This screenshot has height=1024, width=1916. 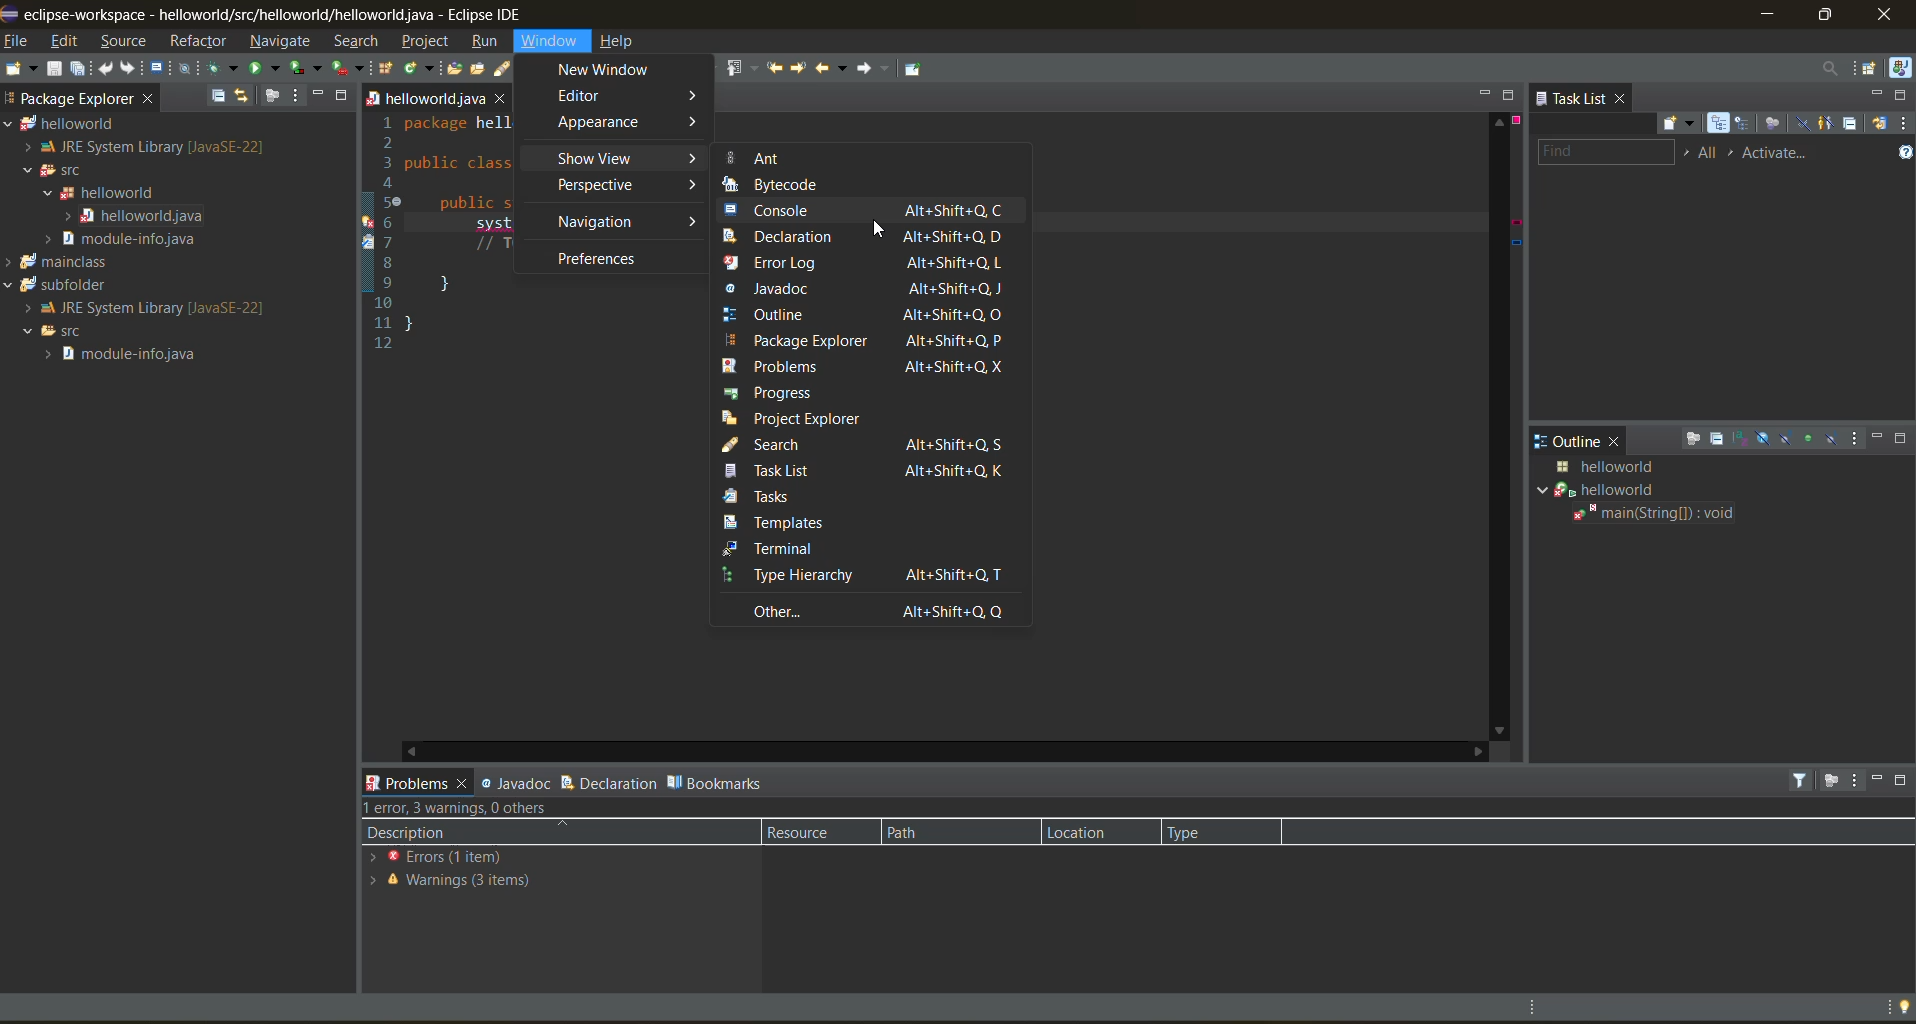 What do you see at coordinates (279, 43) in the screenshot?
I see `navigate` at bounding box center [279, 43].